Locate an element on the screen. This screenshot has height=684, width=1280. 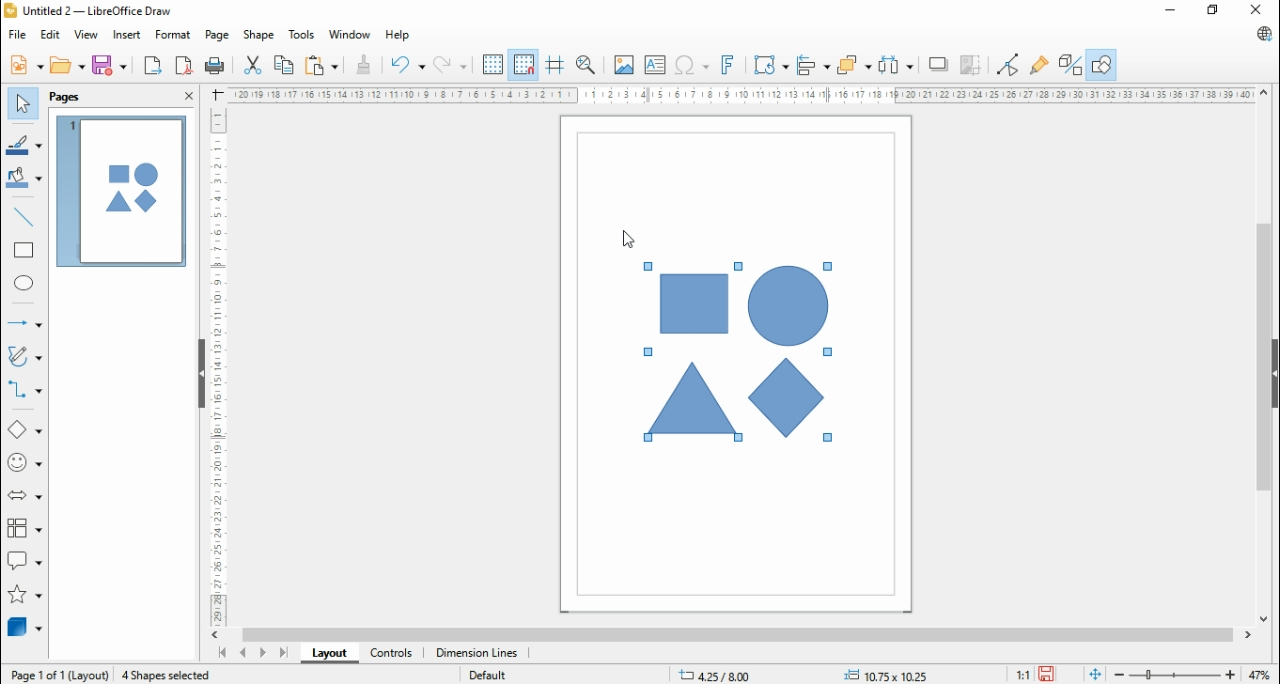
show draw functions is located at coordinates (1104, 62).